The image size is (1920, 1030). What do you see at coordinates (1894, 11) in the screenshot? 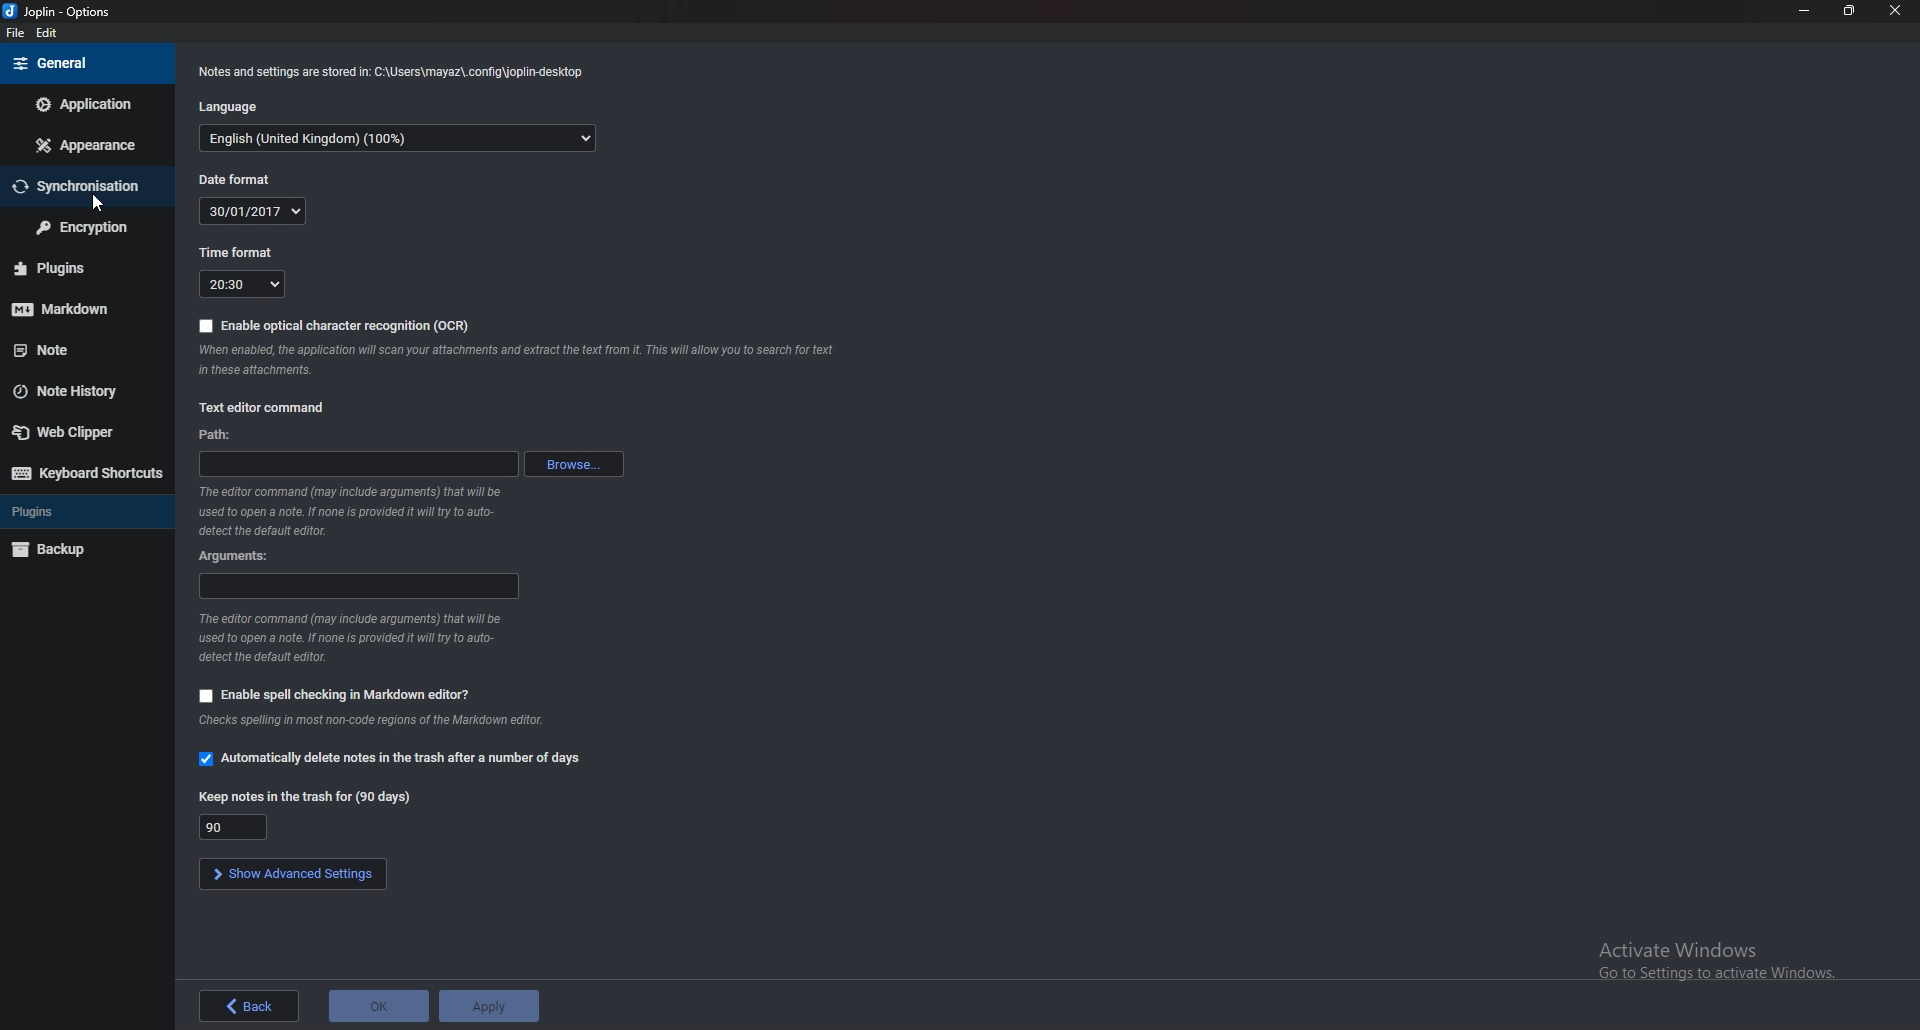
I see `close` at bounding box center [1894, 11].